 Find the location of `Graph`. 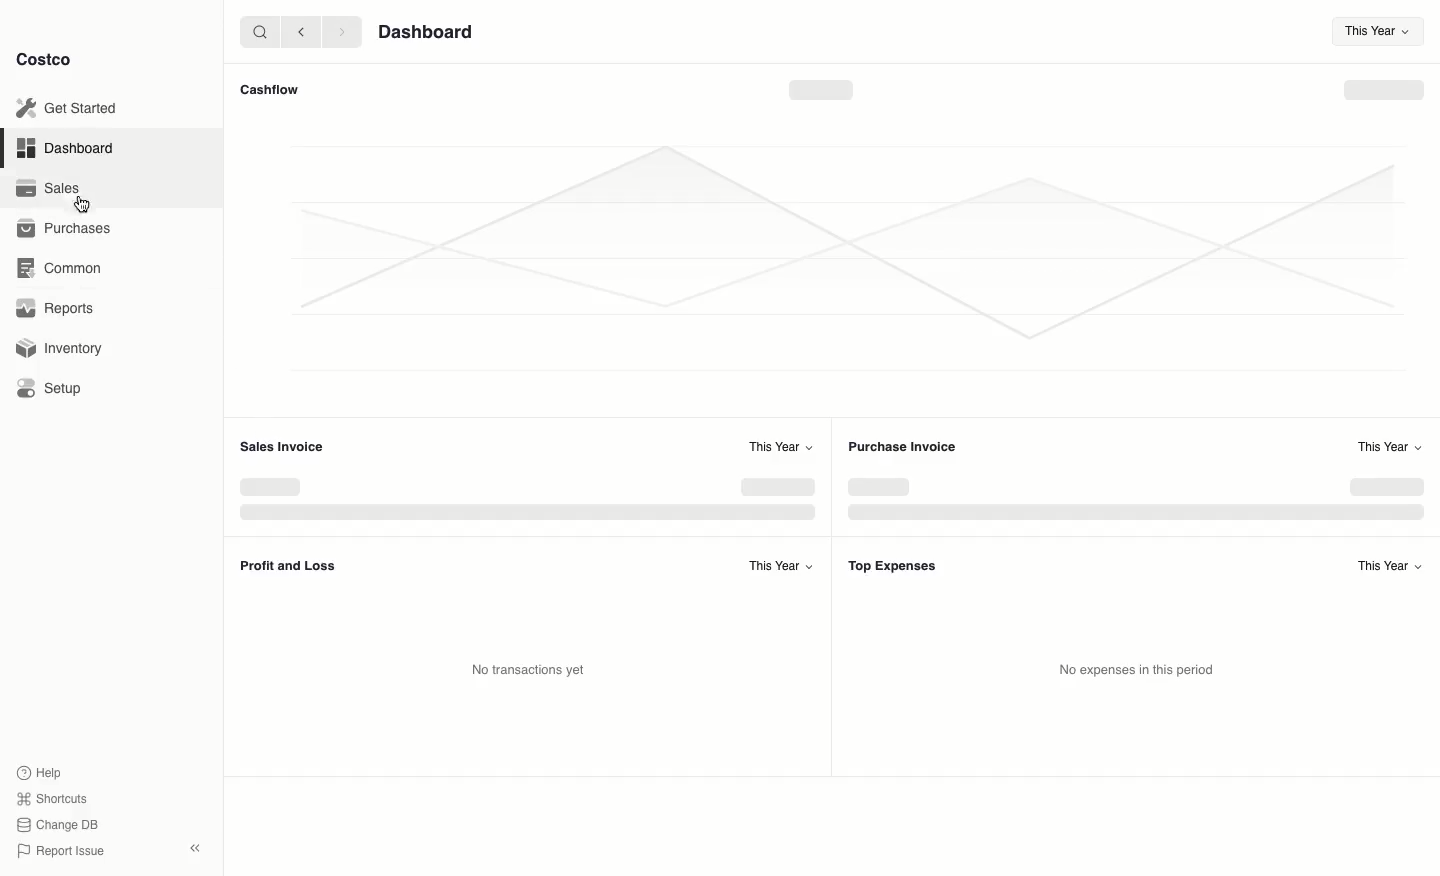

Graph is located at coordinates (821, 242).